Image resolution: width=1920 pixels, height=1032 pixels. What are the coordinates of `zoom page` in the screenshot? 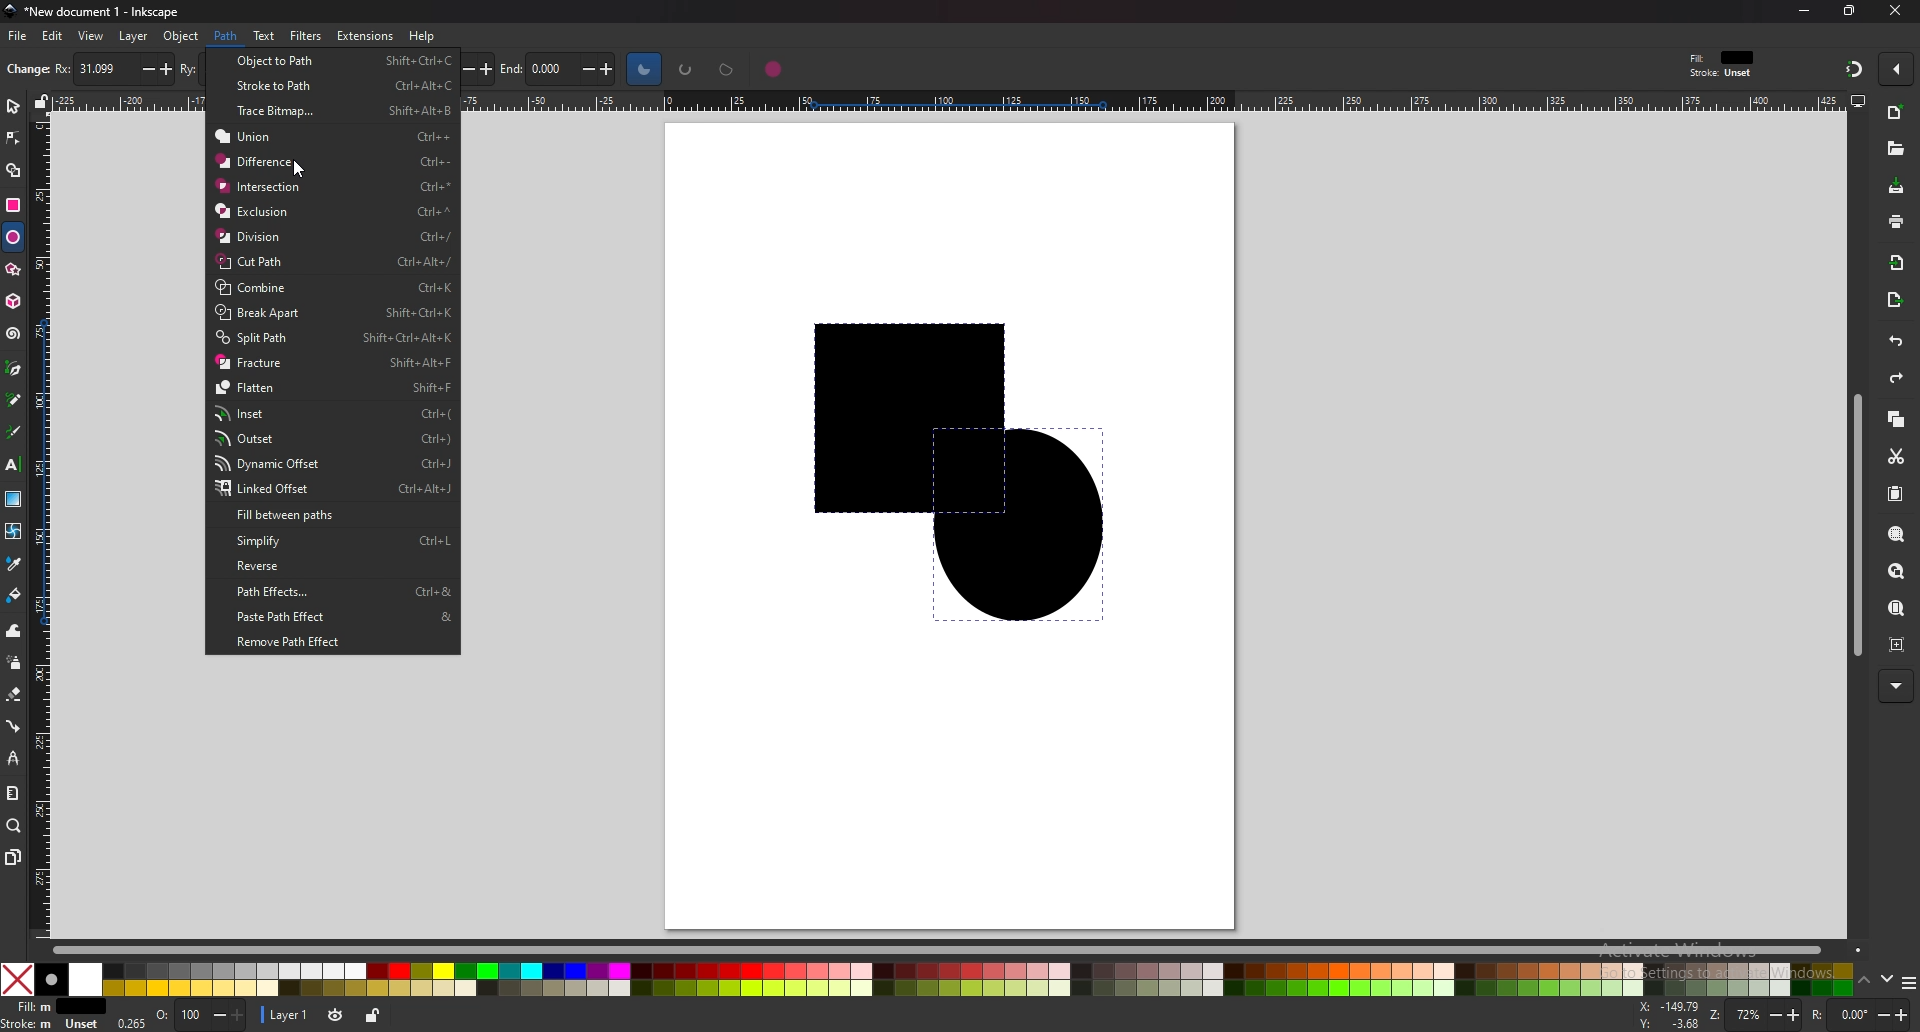 It's located at (1898, 608).